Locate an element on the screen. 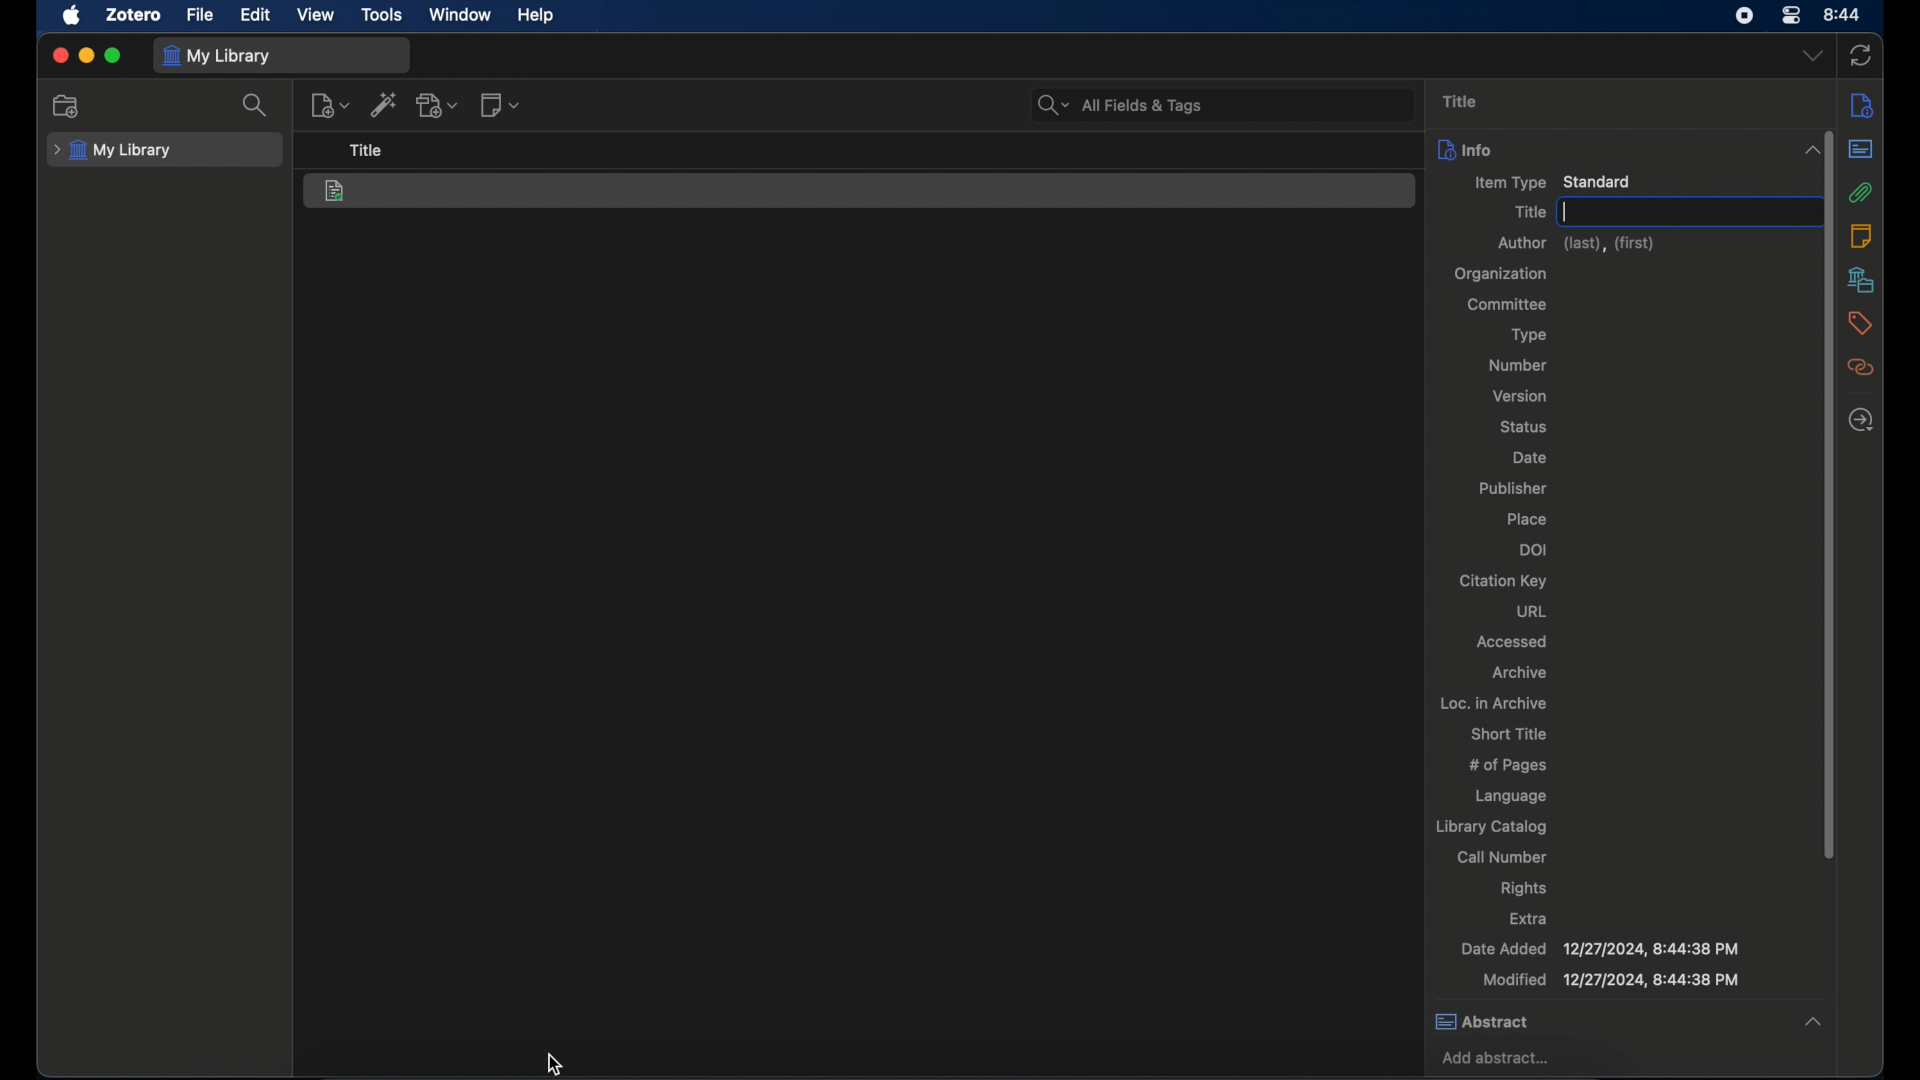 The image size is (1920, 1080). rights is located at coordinates (1524, 889).